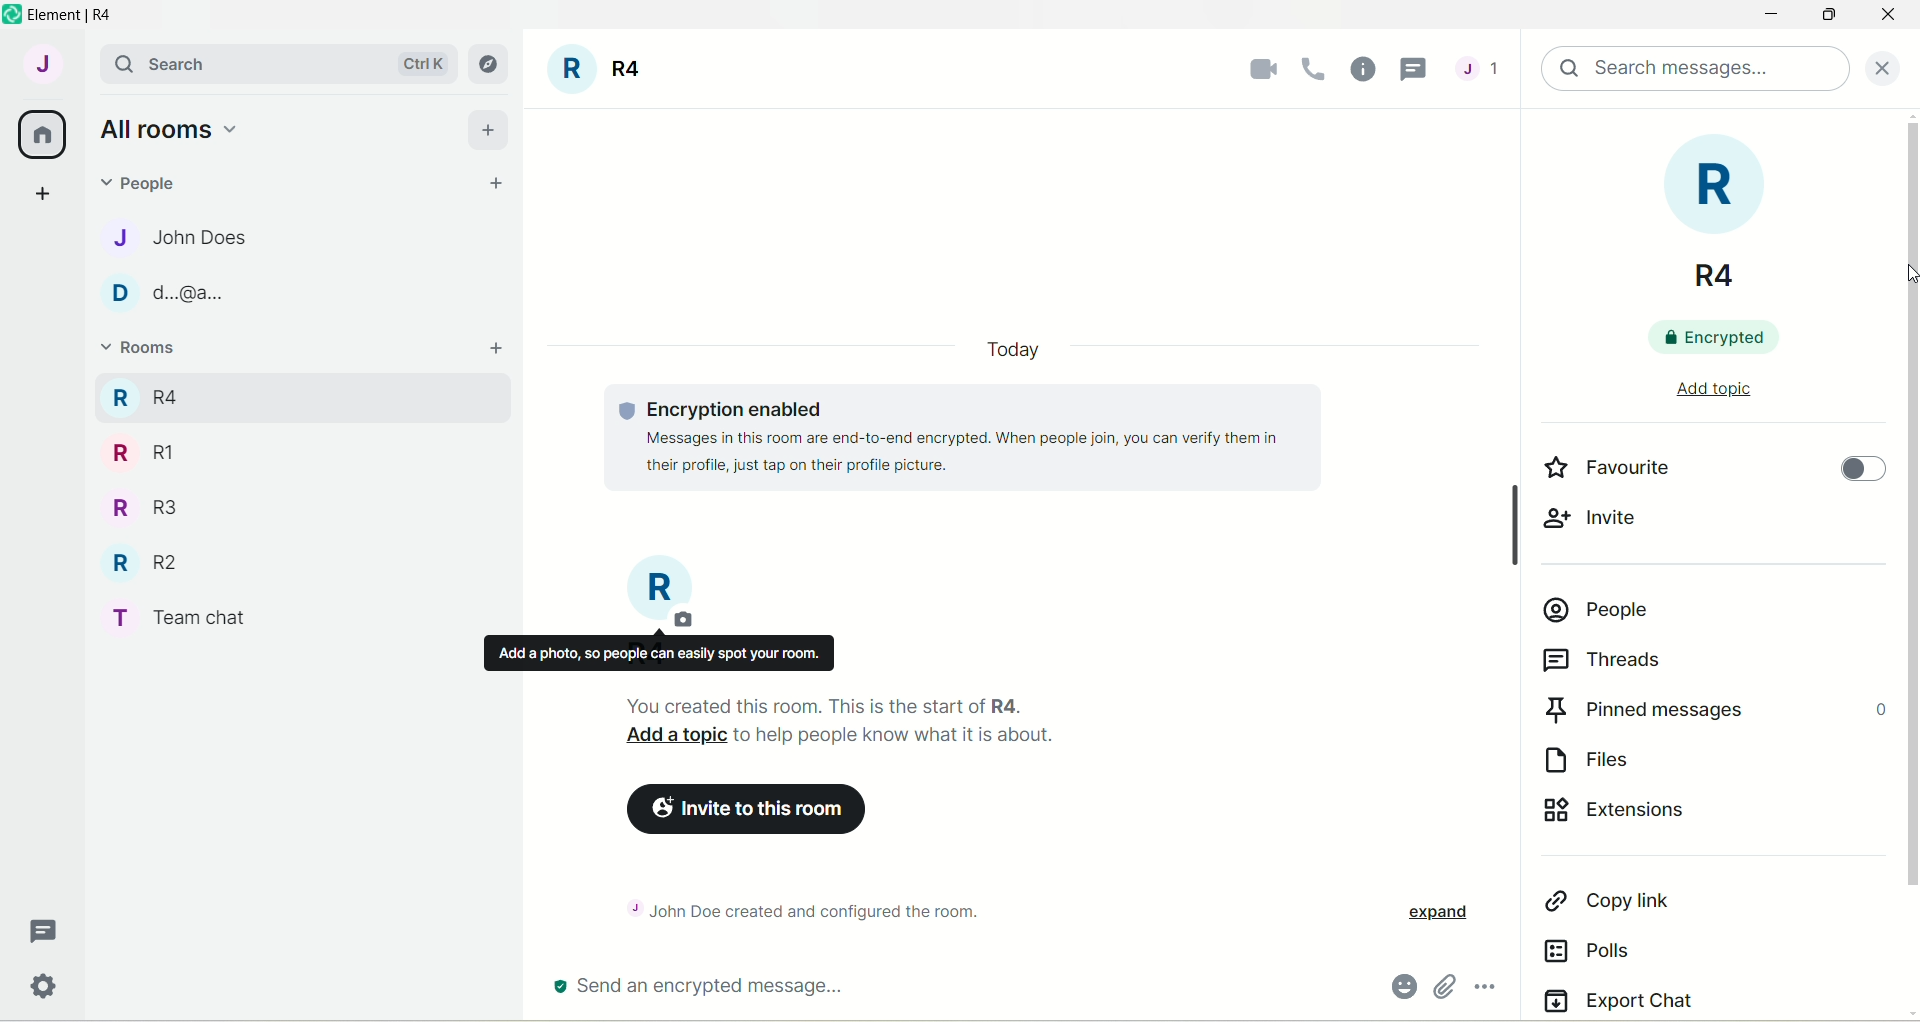 This screenshot has width=1920, height=1022. I want to click on room title, so click(598, 72).